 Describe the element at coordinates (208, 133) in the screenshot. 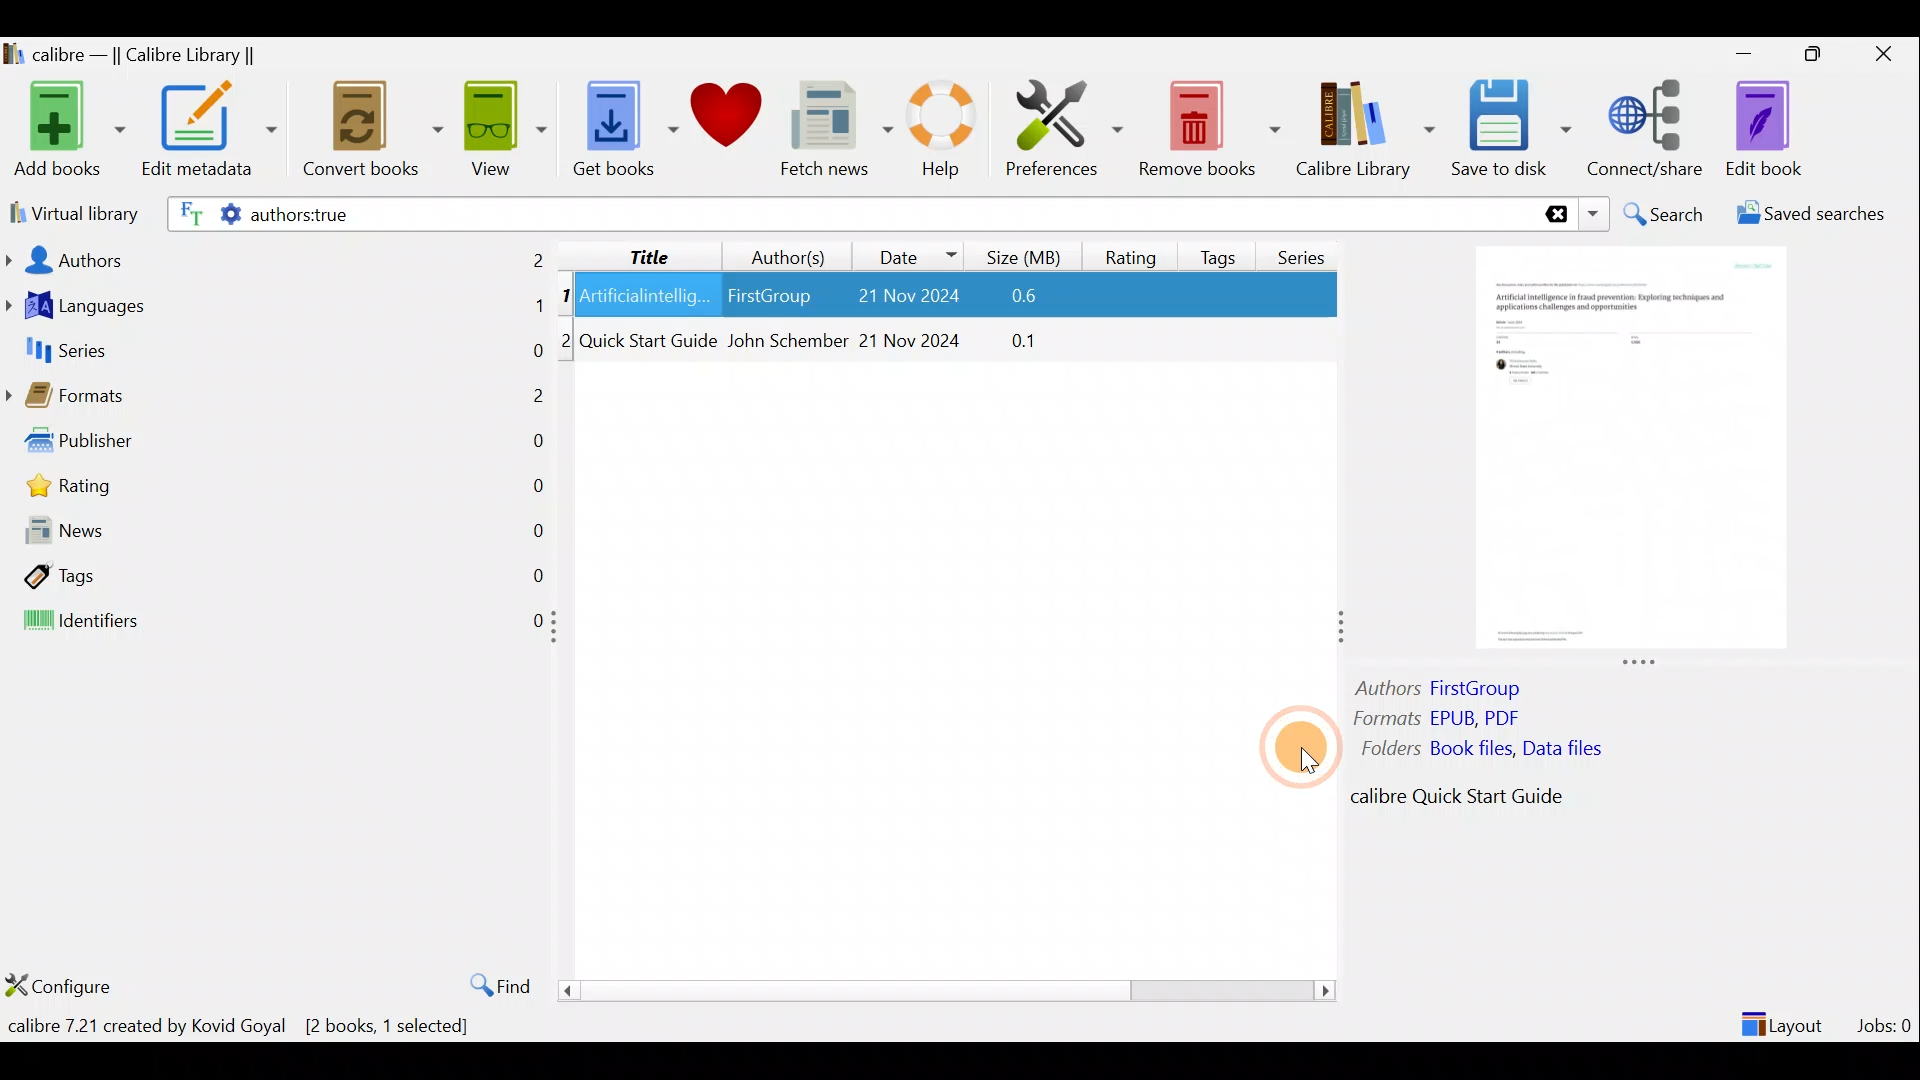

I see `Edit metadata` at that location.